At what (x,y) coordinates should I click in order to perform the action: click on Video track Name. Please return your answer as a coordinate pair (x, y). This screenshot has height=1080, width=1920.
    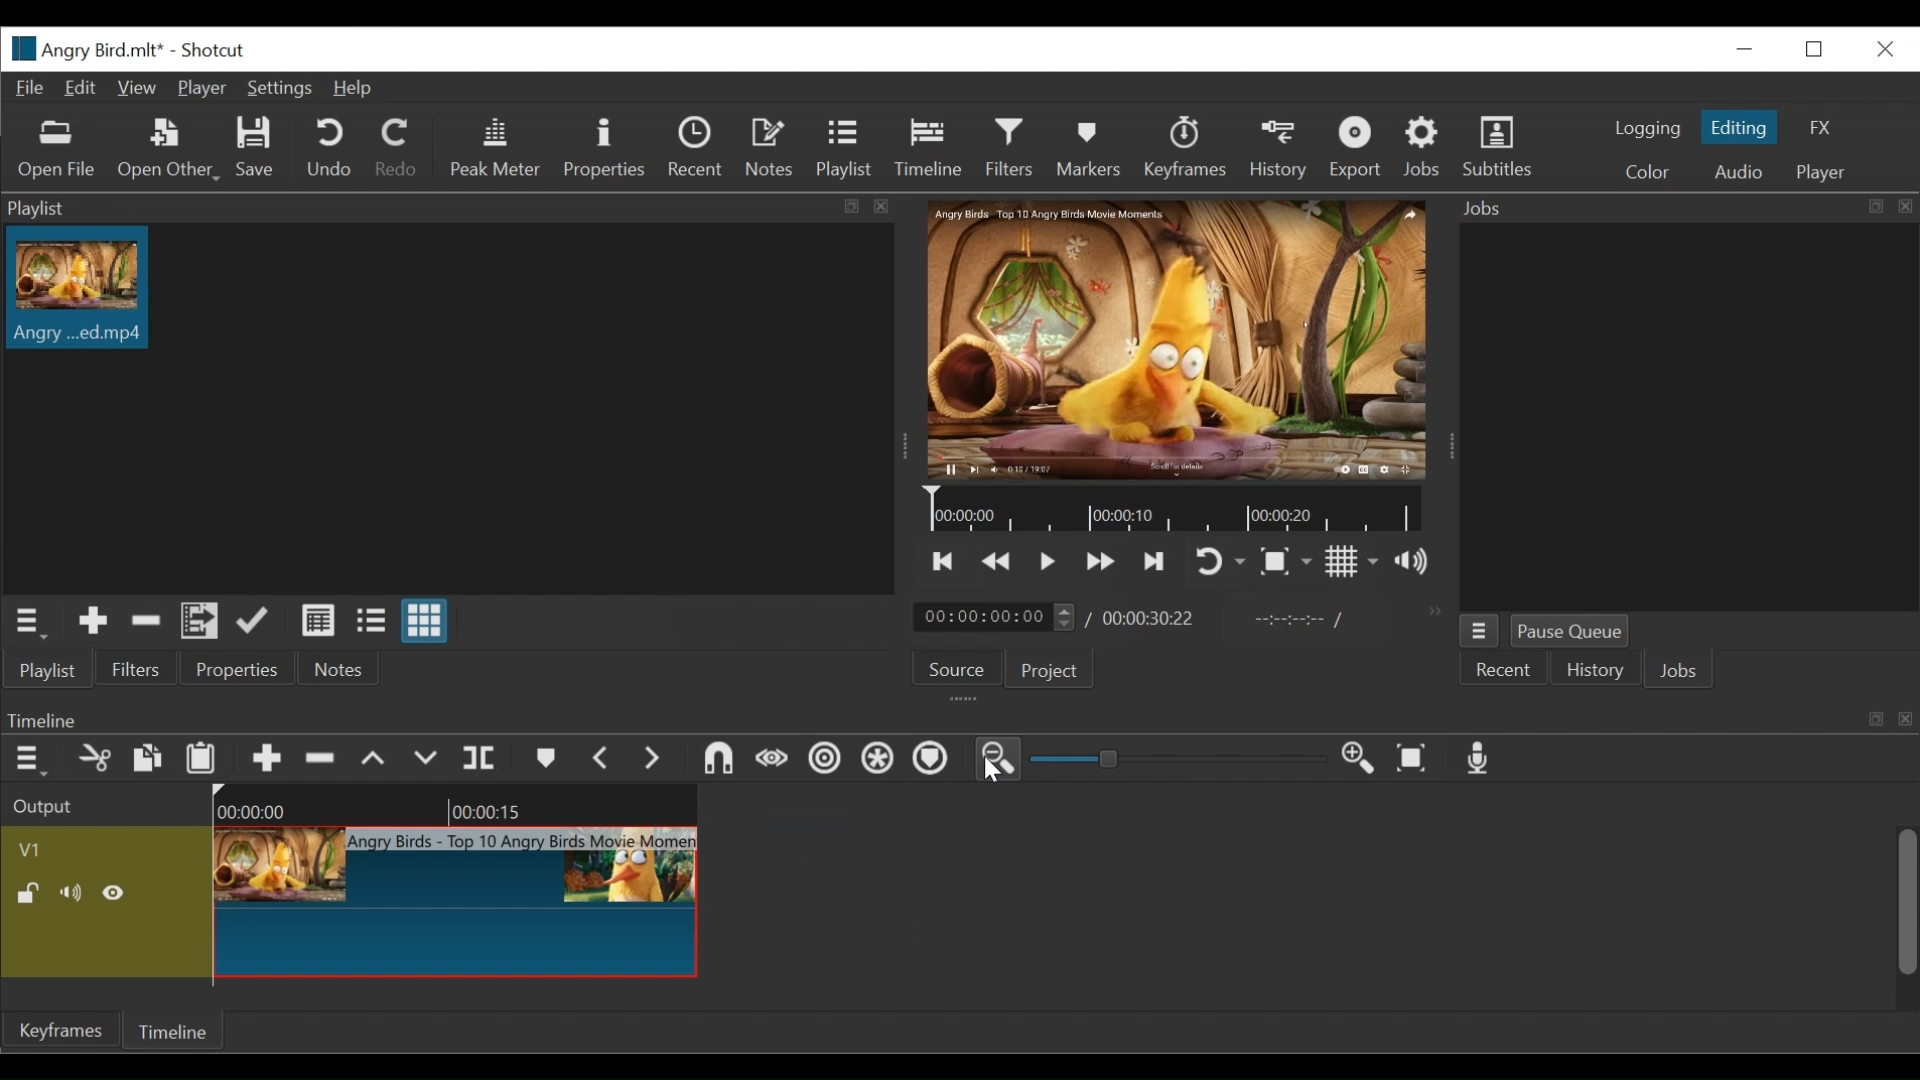
    Looking at the image, I should click on (82, 849).